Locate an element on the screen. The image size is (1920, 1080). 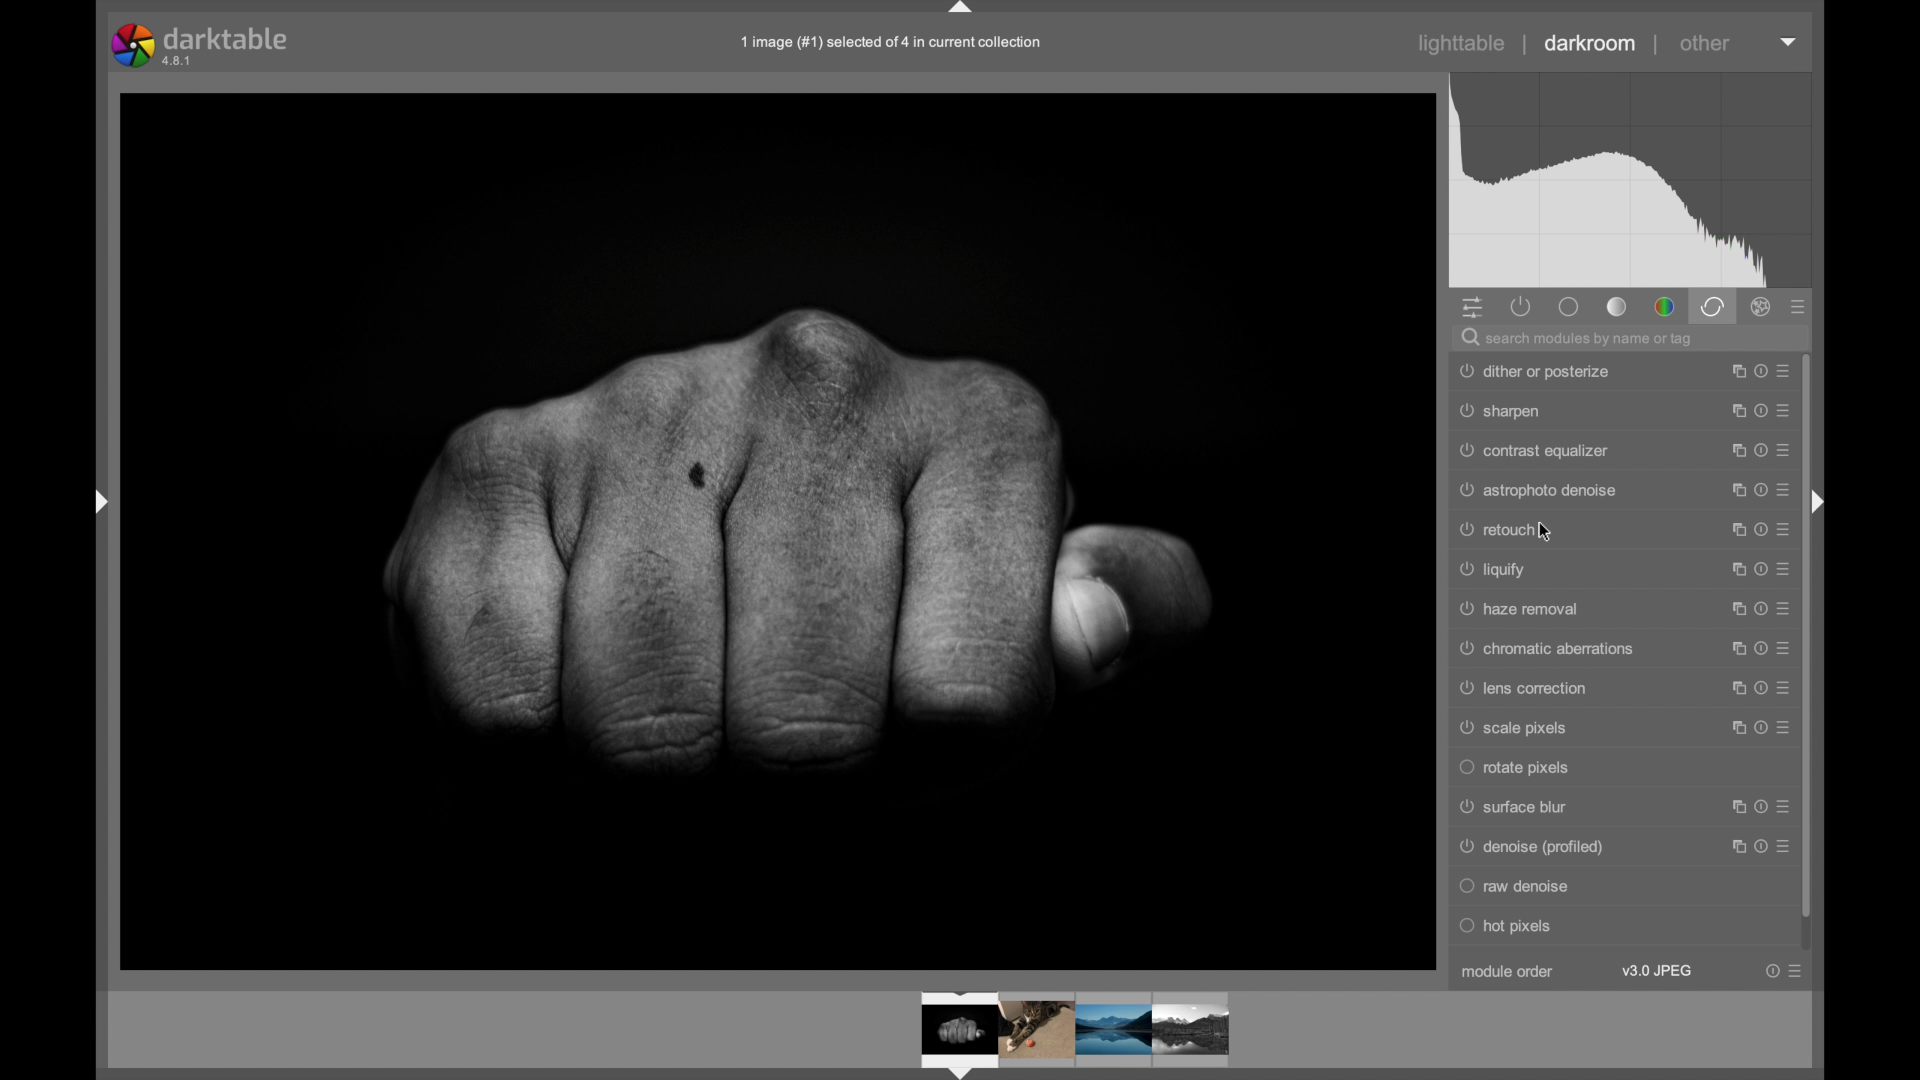
maximize is located at coordinates (1732, 531).